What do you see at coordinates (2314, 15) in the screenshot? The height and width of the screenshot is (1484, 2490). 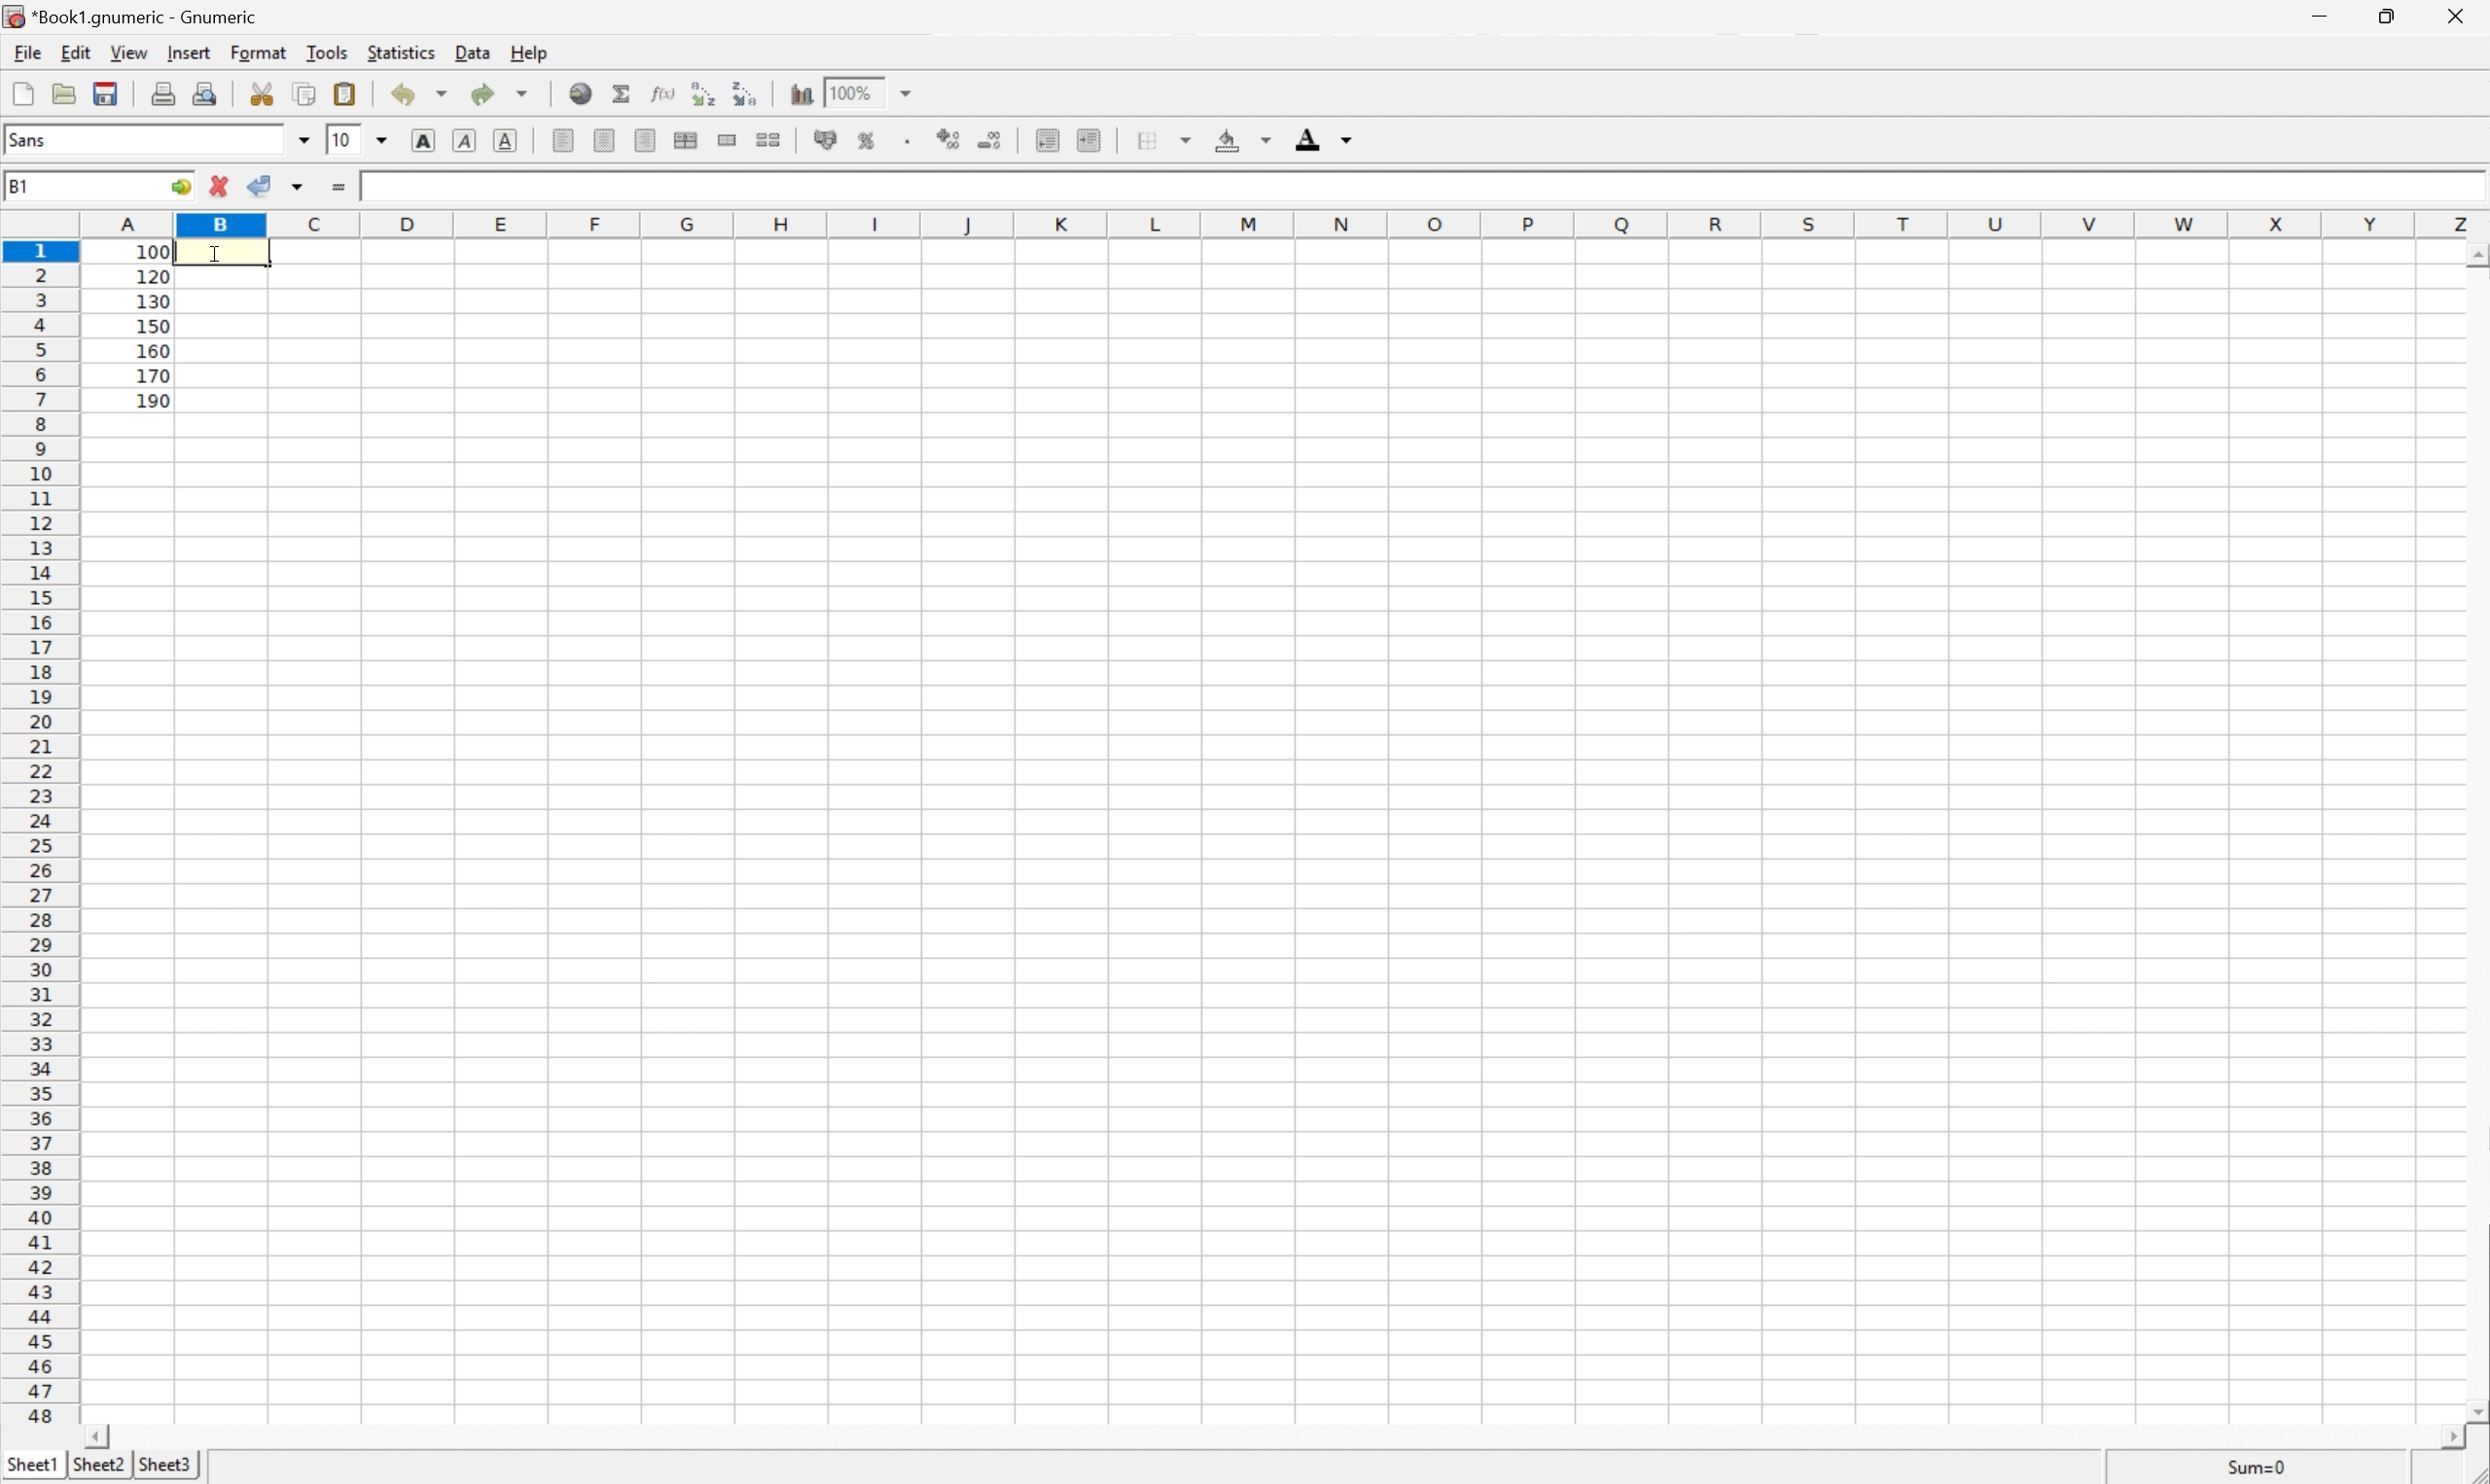 I see `Minimize` at bounding box center [2314, 15].